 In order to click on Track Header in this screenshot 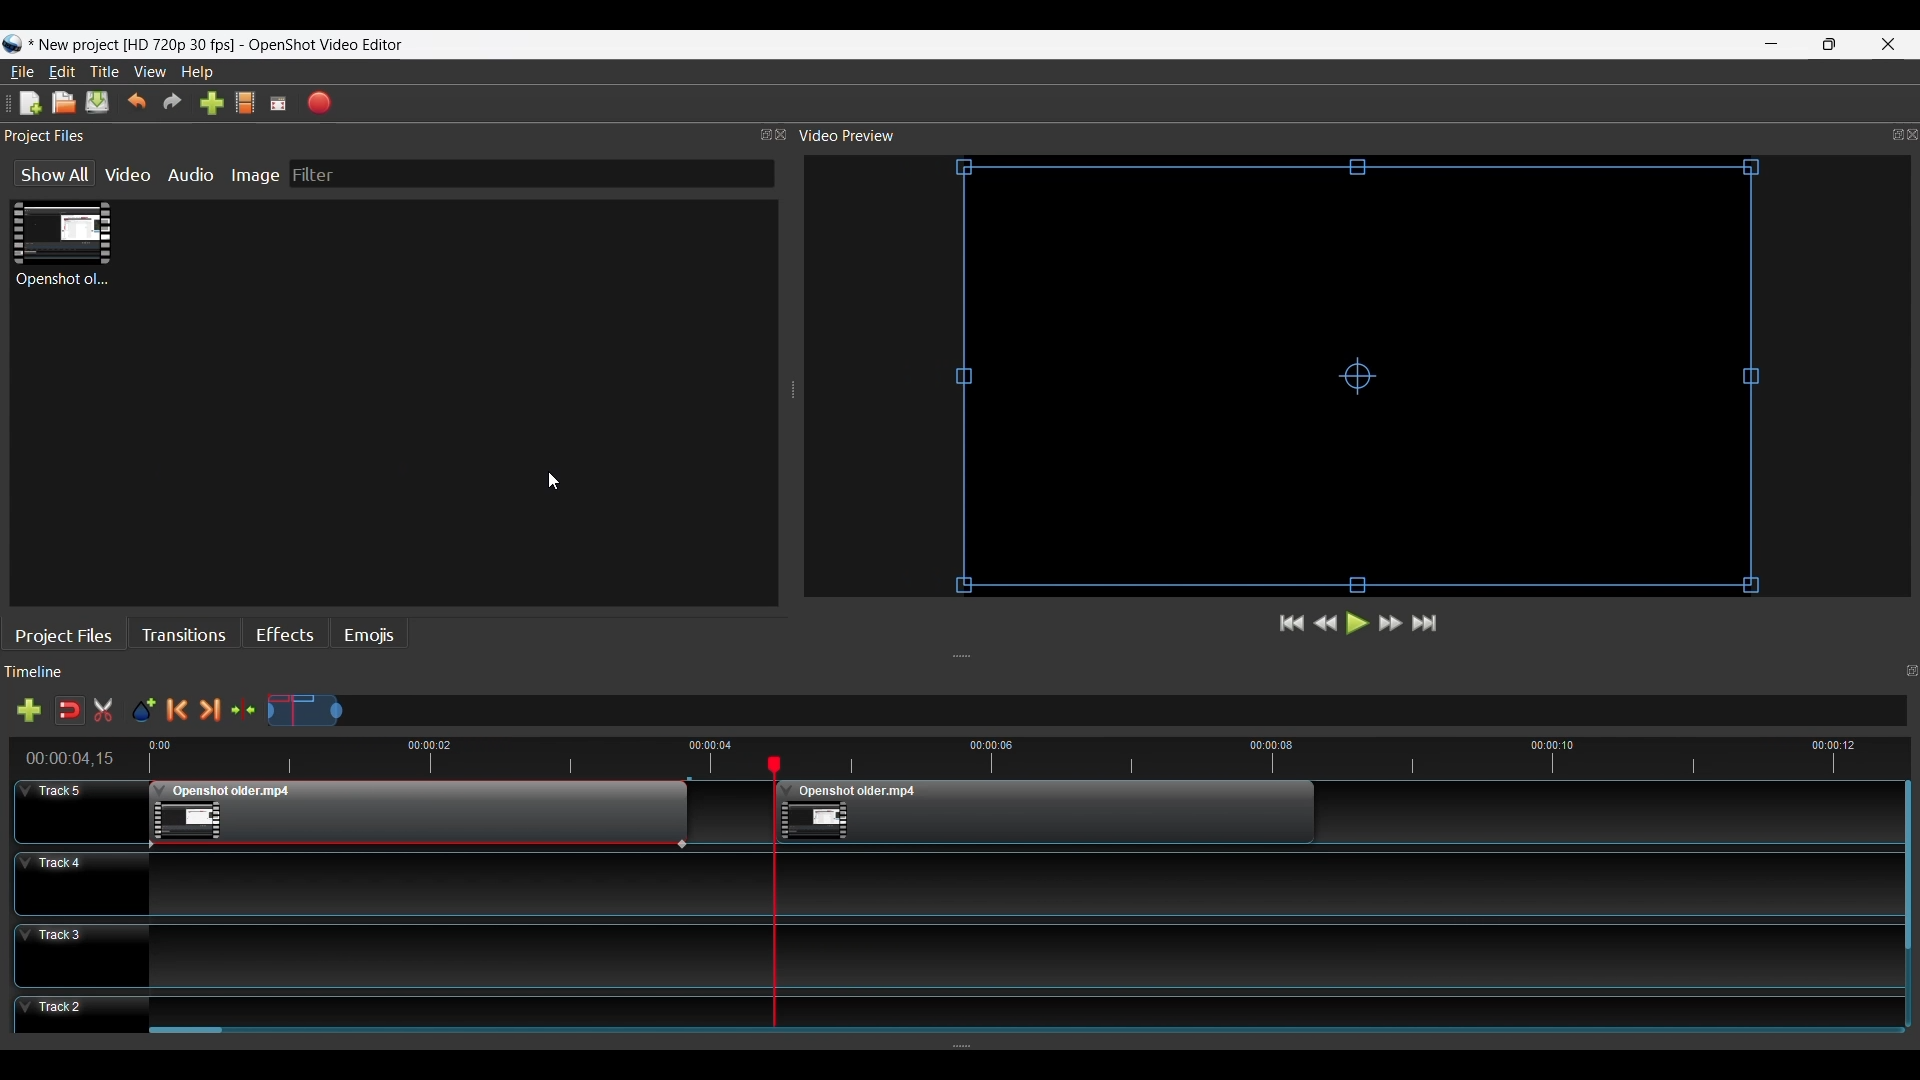, I will do `click(81, 954)`.